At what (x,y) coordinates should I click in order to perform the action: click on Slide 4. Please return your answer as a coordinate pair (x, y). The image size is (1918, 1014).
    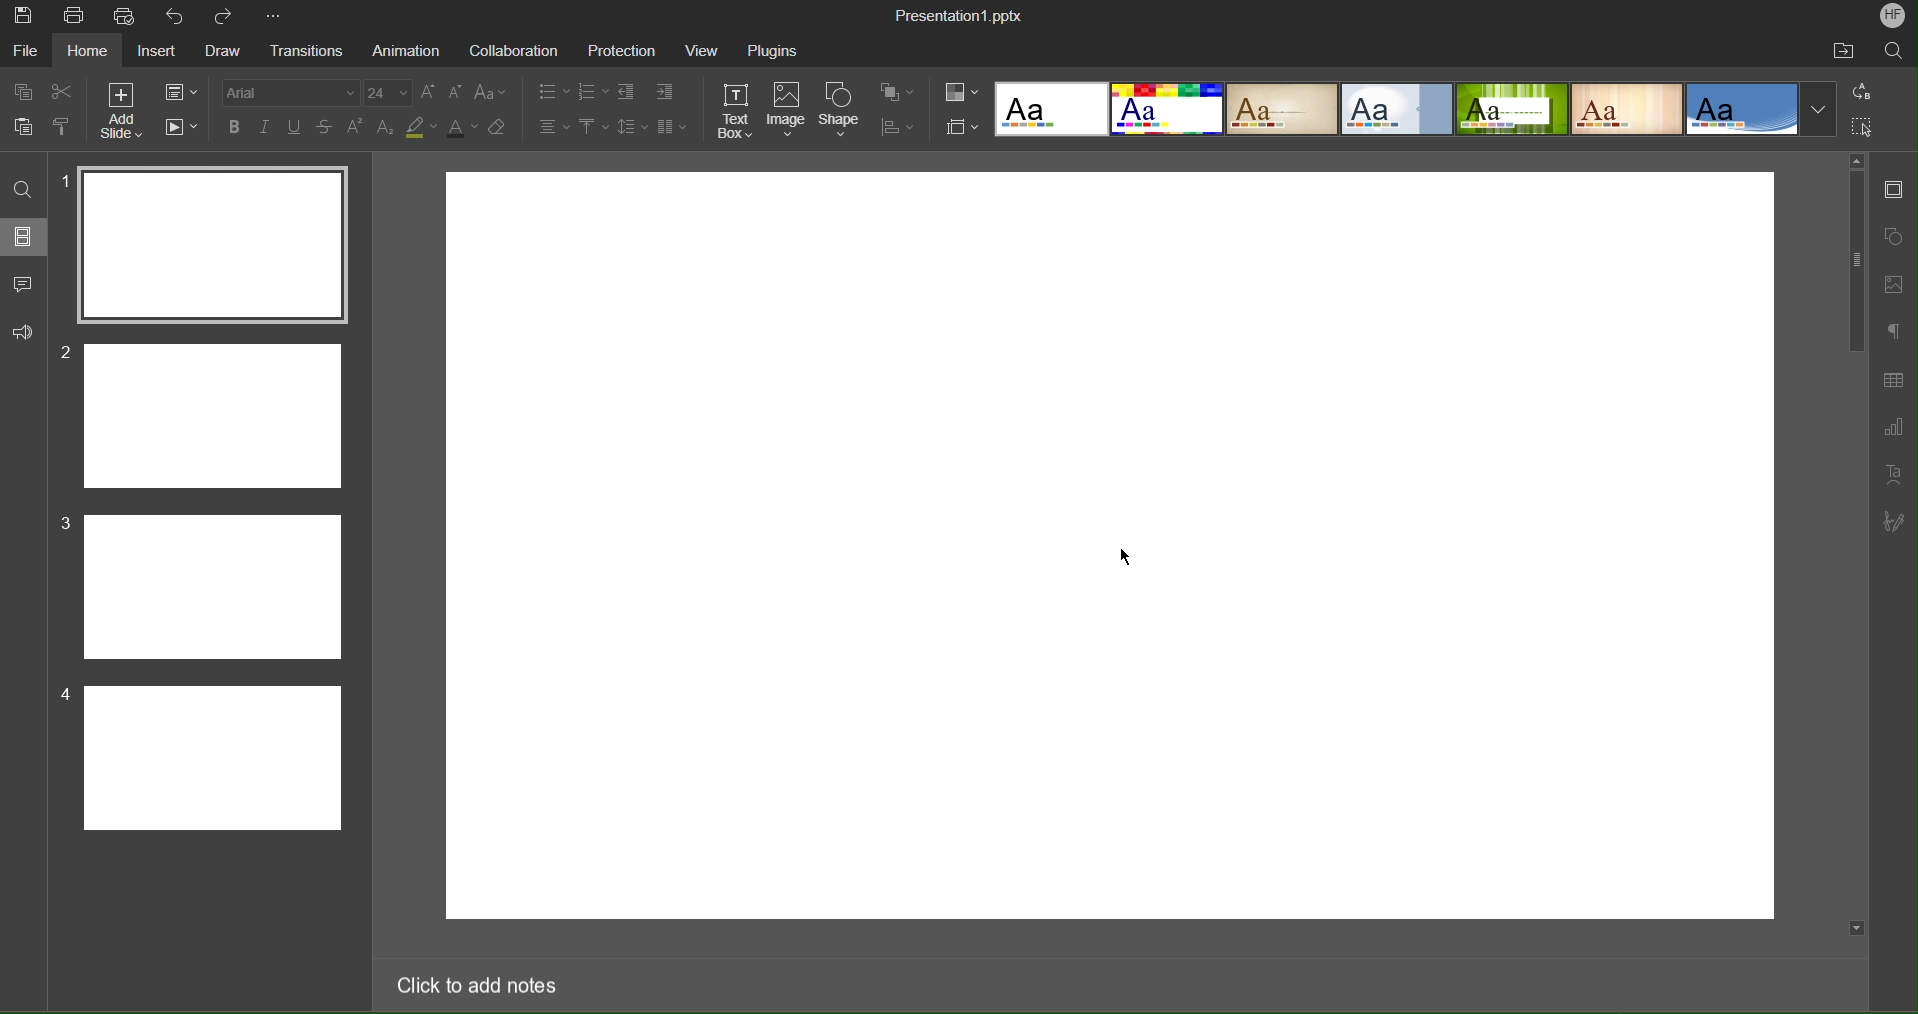
    Looking at the image, I should click on (213, 758).